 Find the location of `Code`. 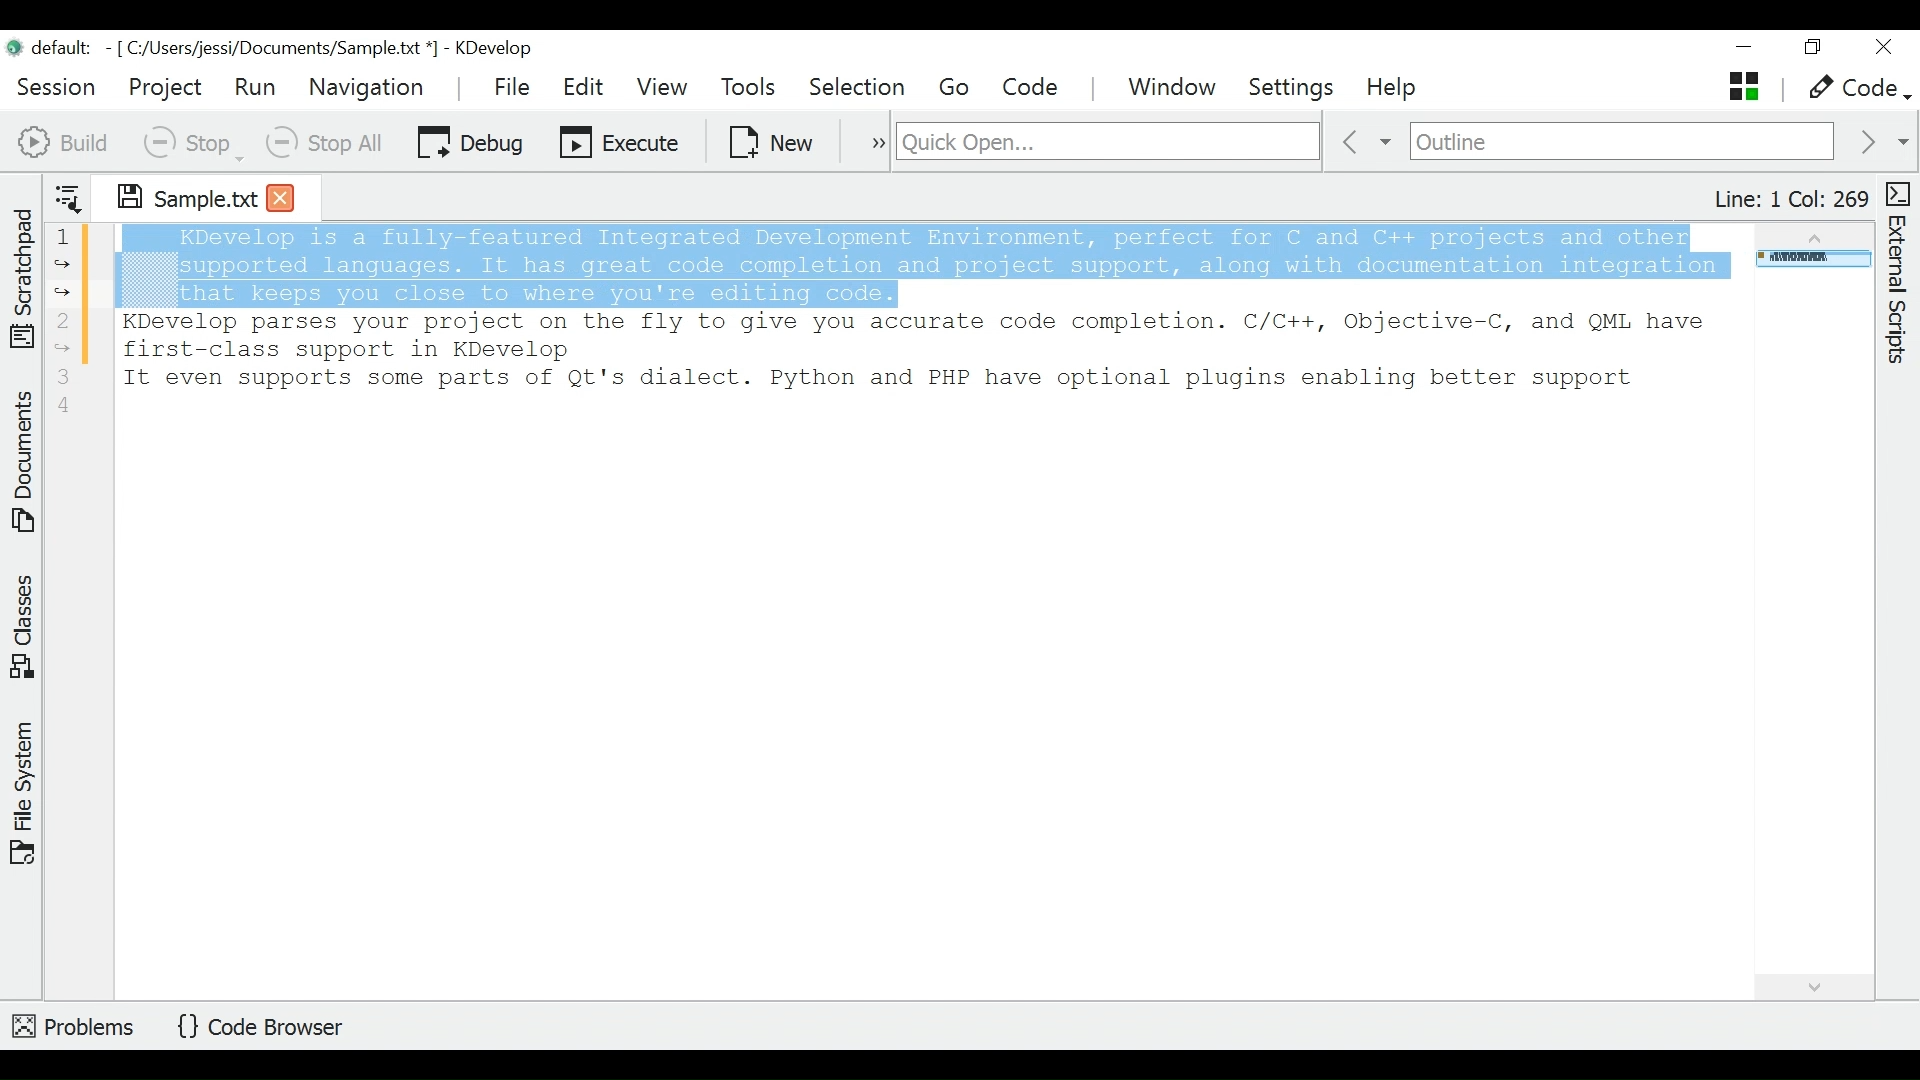

Code is located at coordinates (1033, 87).